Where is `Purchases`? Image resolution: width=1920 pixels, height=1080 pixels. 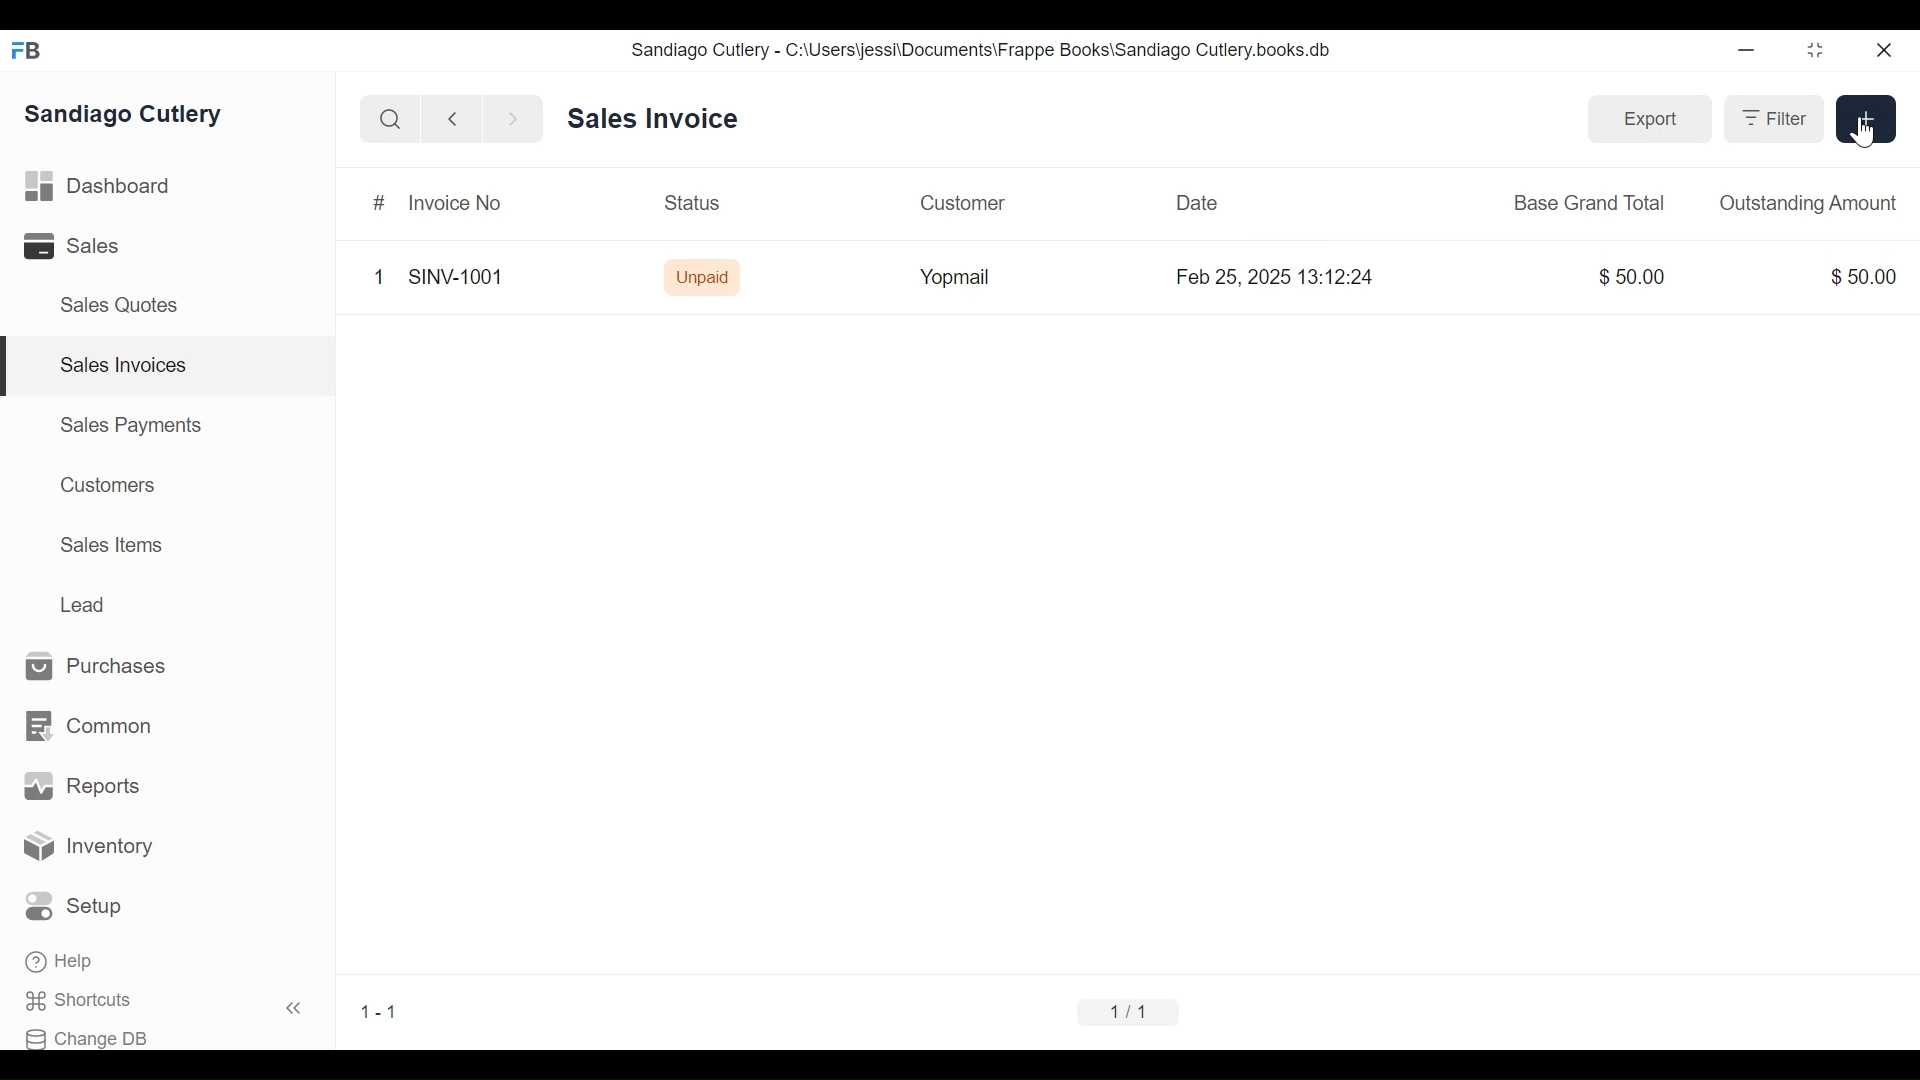 Purchases is located at coordinates (106, 667).